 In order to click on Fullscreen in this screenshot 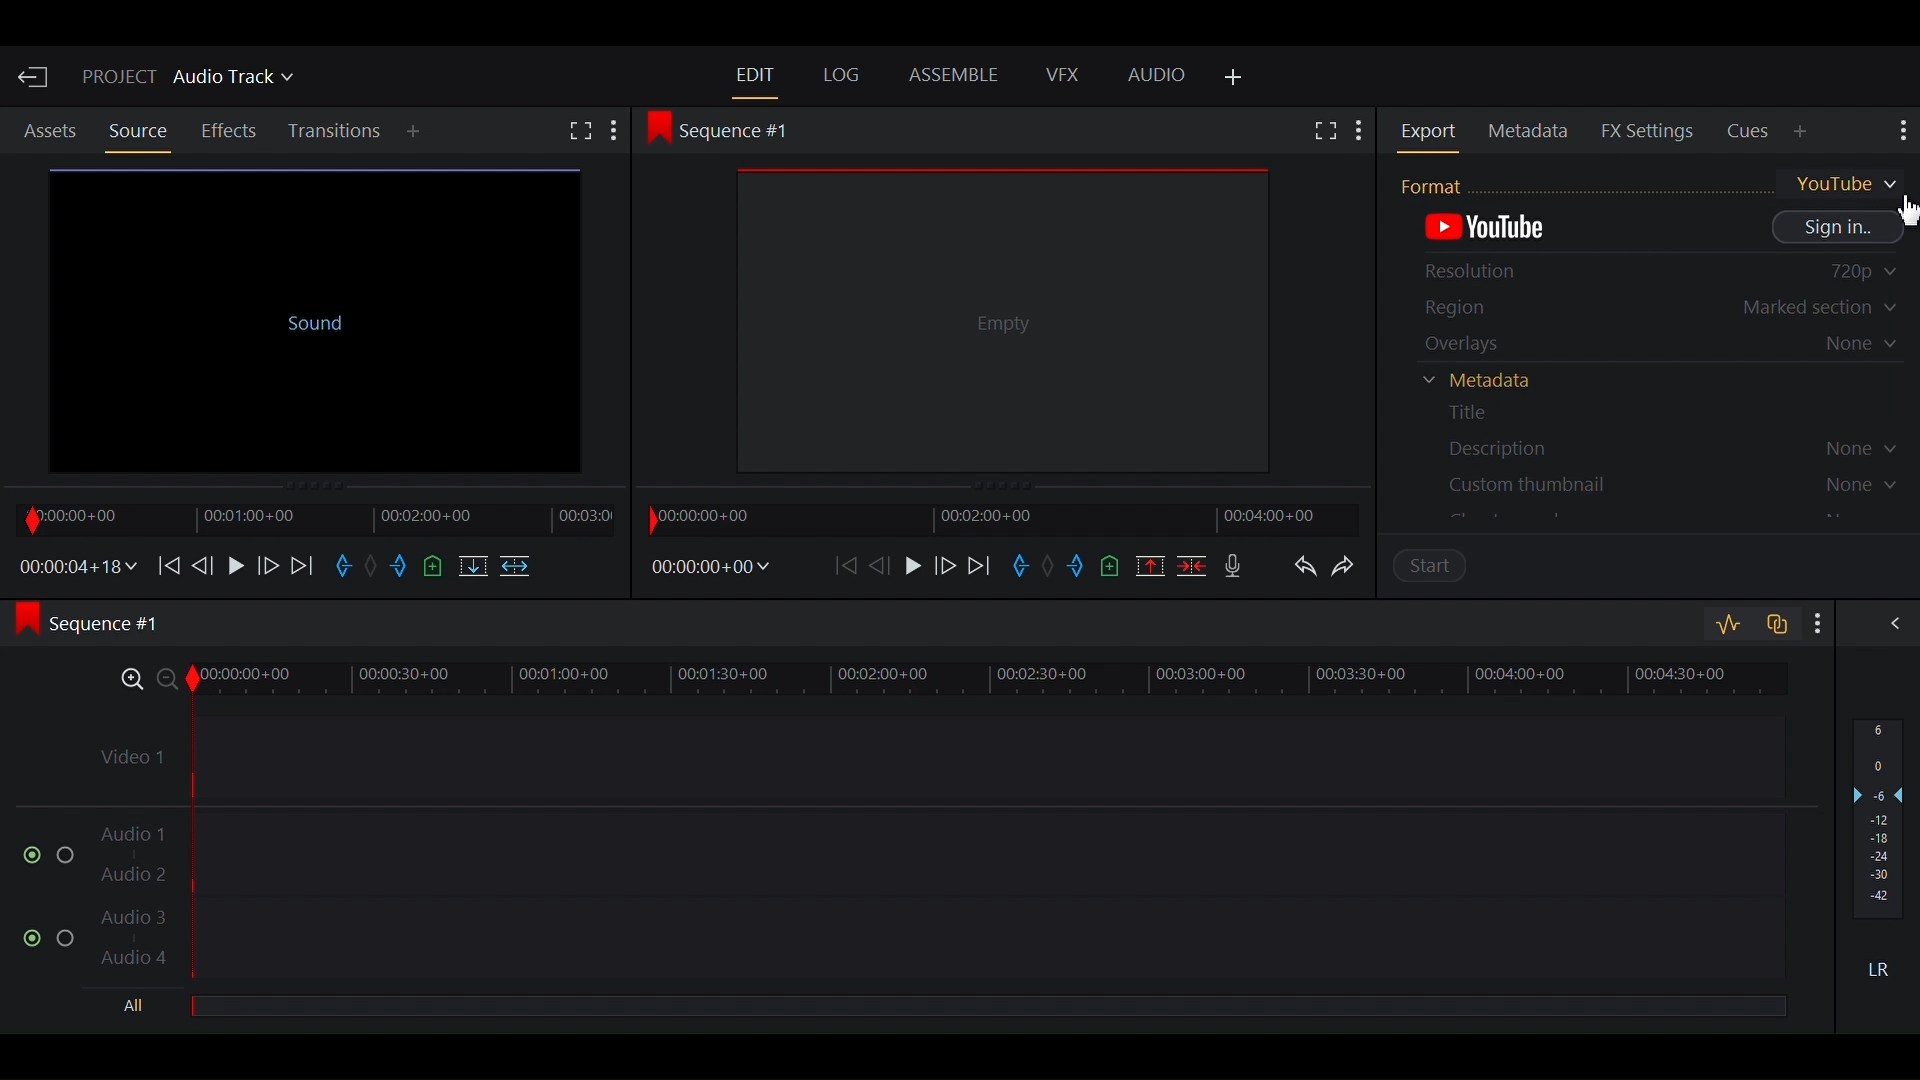, I will do `click(1323, 130)`.